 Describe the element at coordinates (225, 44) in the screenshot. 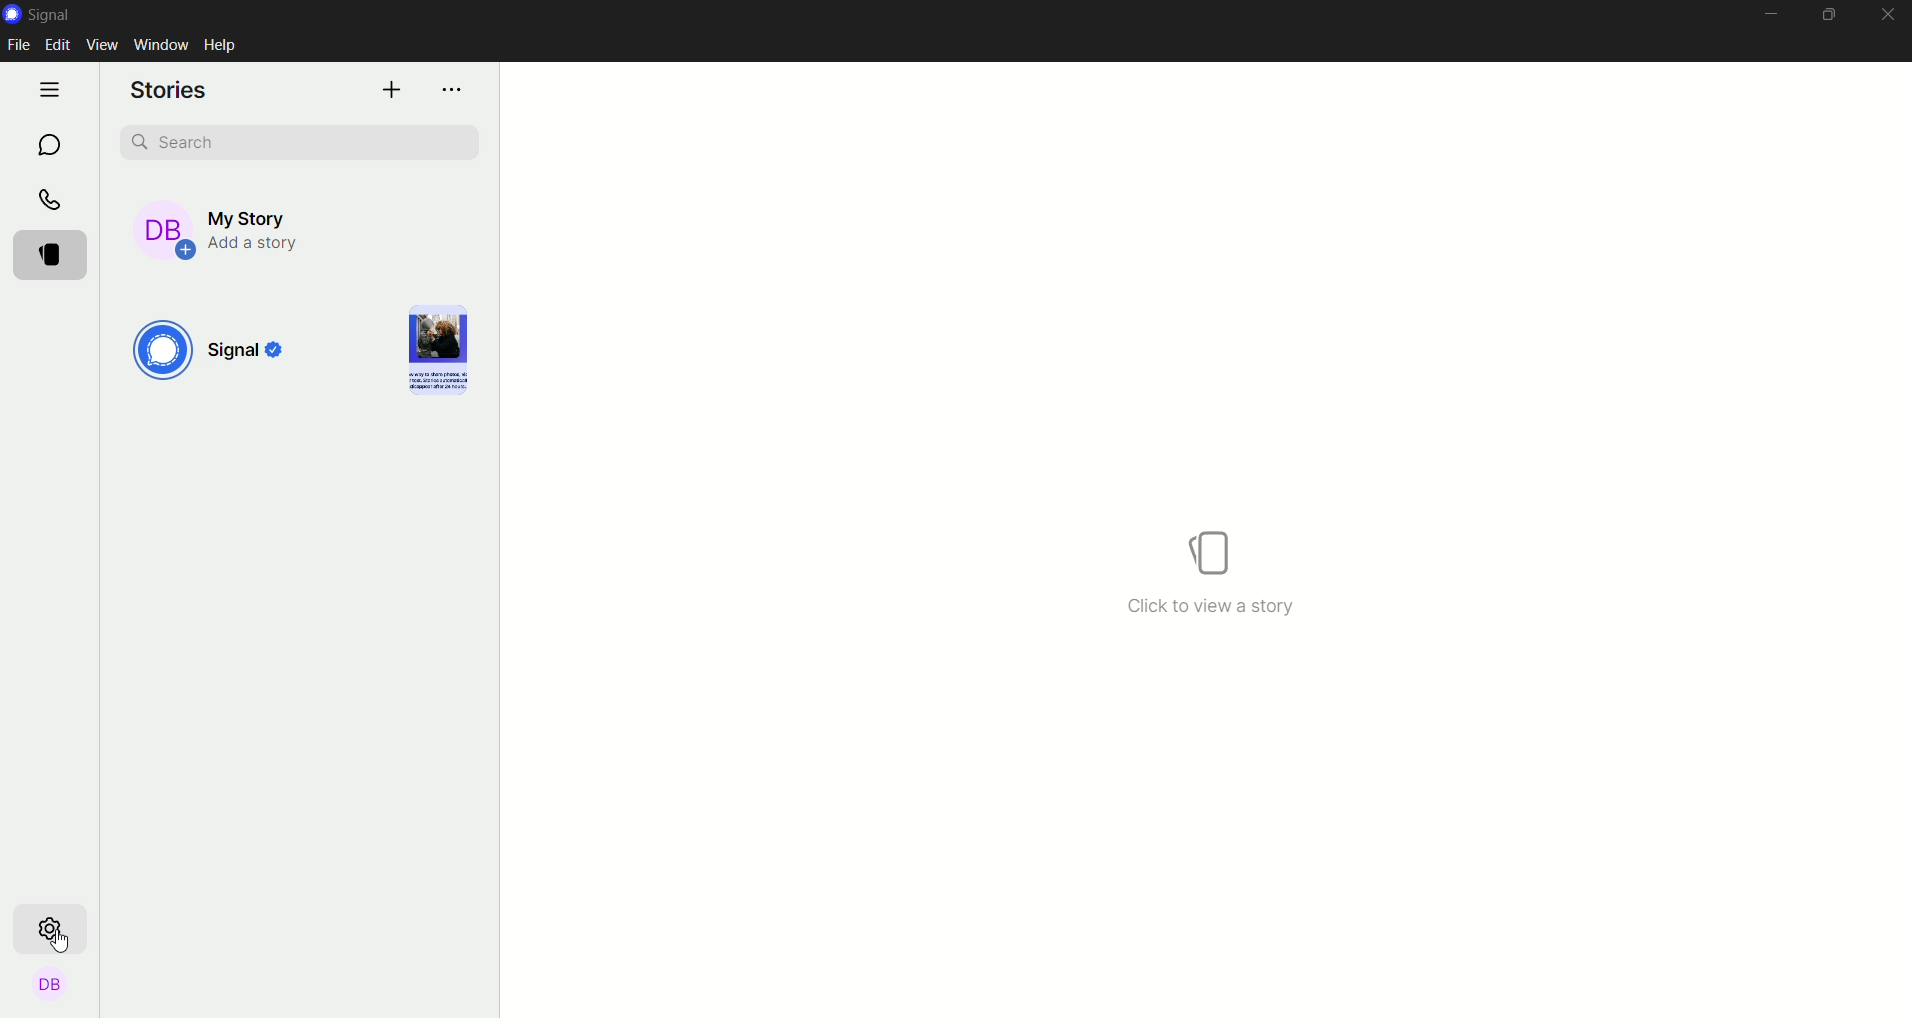

I see `help` at that location.